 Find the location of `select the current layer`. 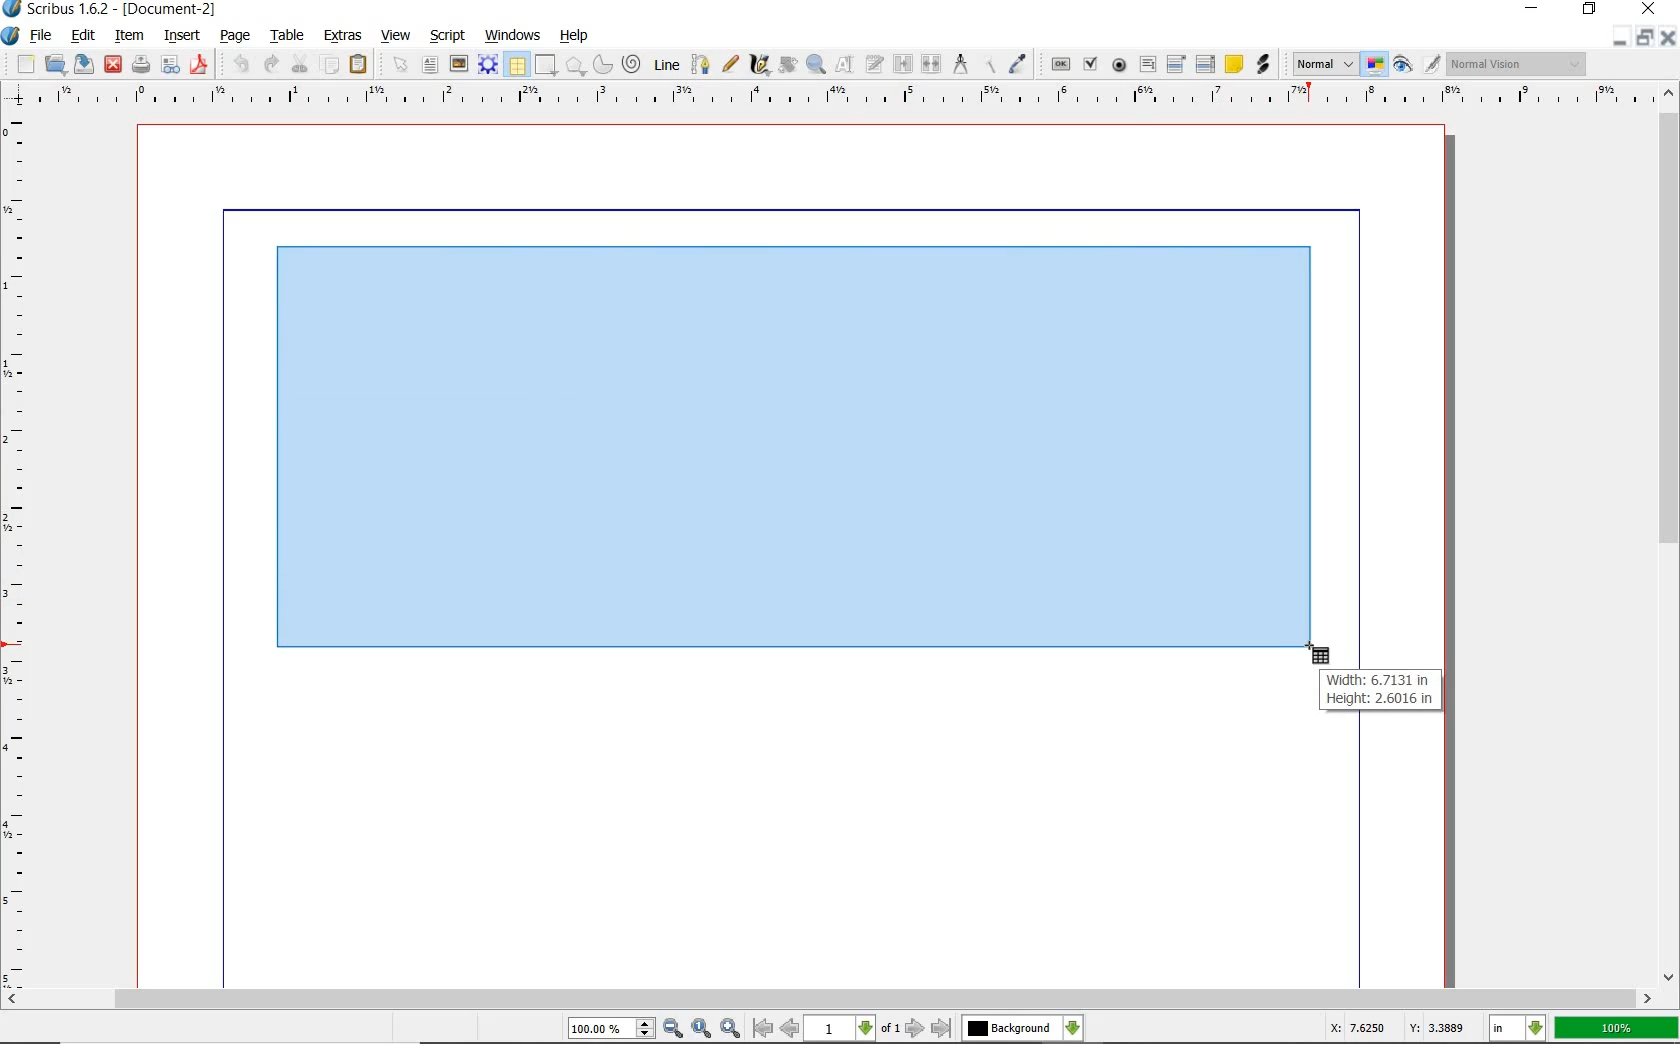

select the current layer is located at coordinates (1022, 1030).